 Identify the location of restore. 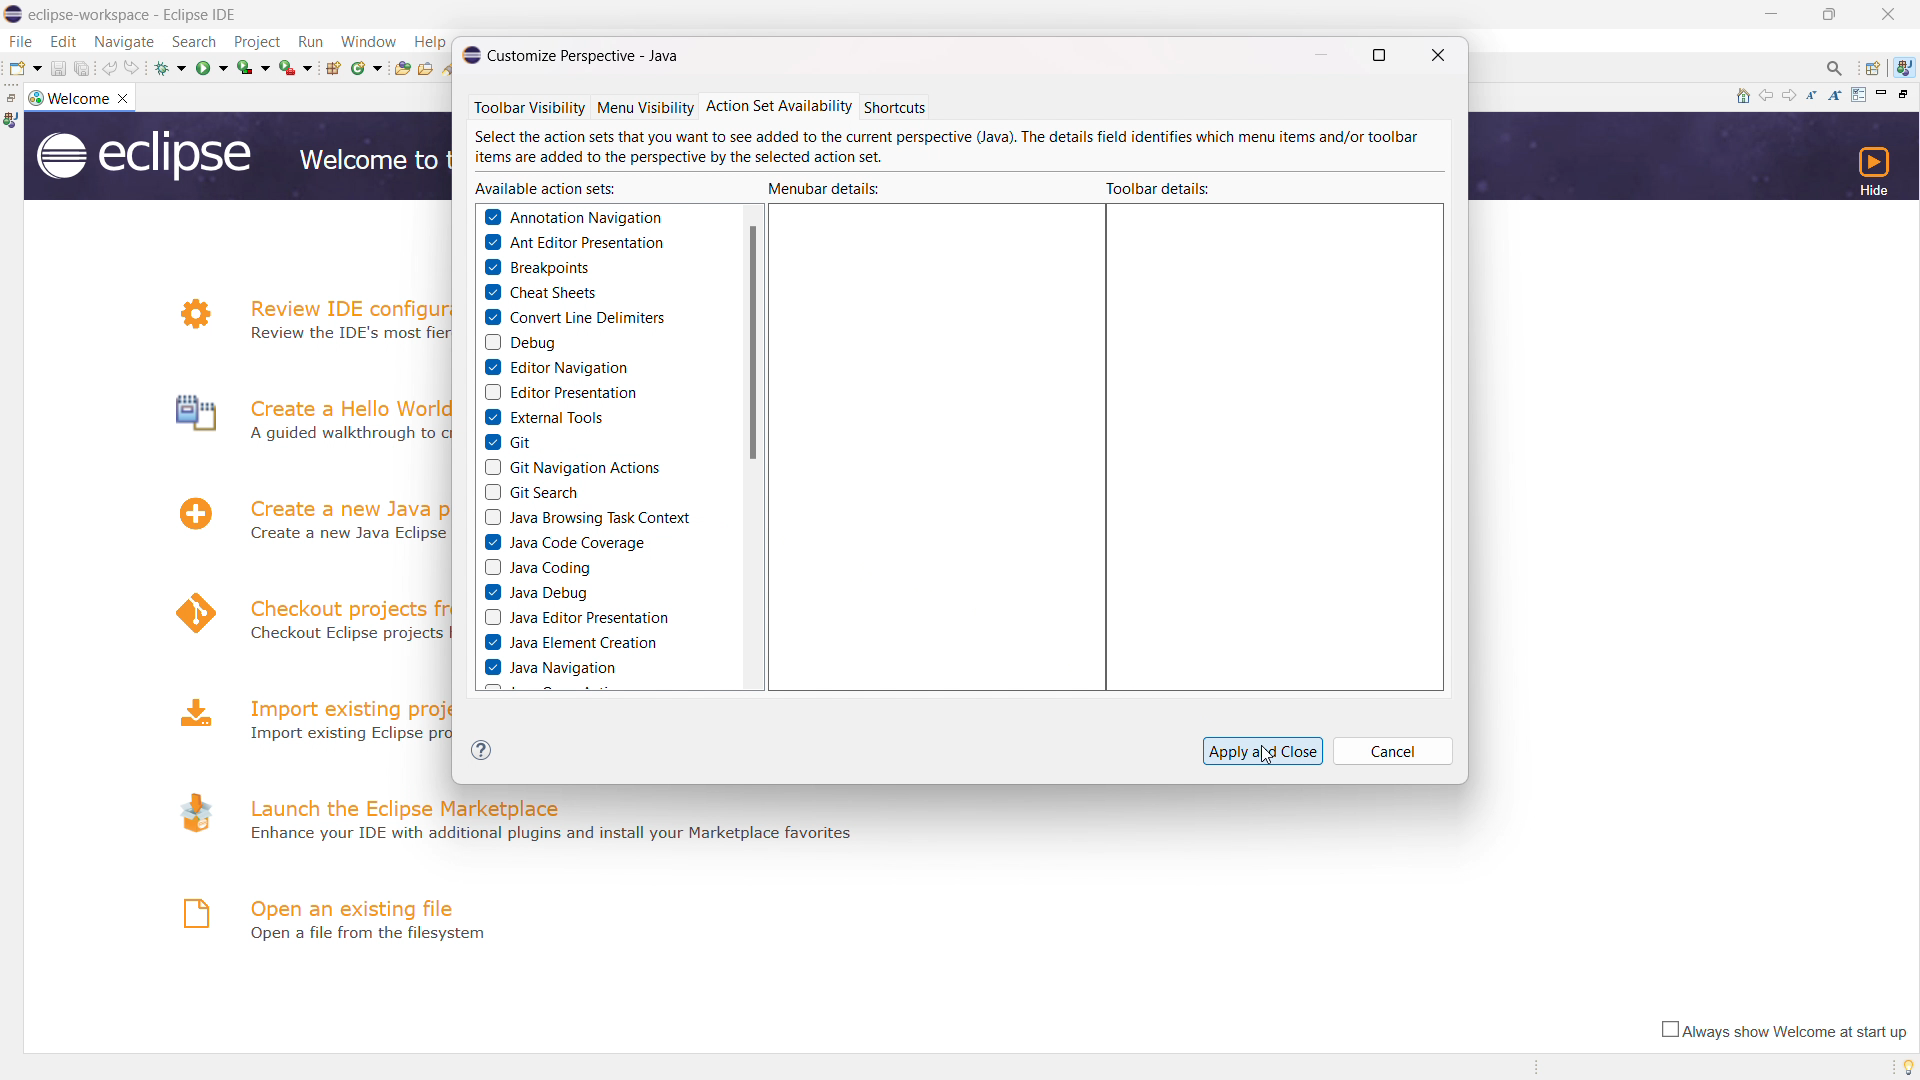
(1908, 93).